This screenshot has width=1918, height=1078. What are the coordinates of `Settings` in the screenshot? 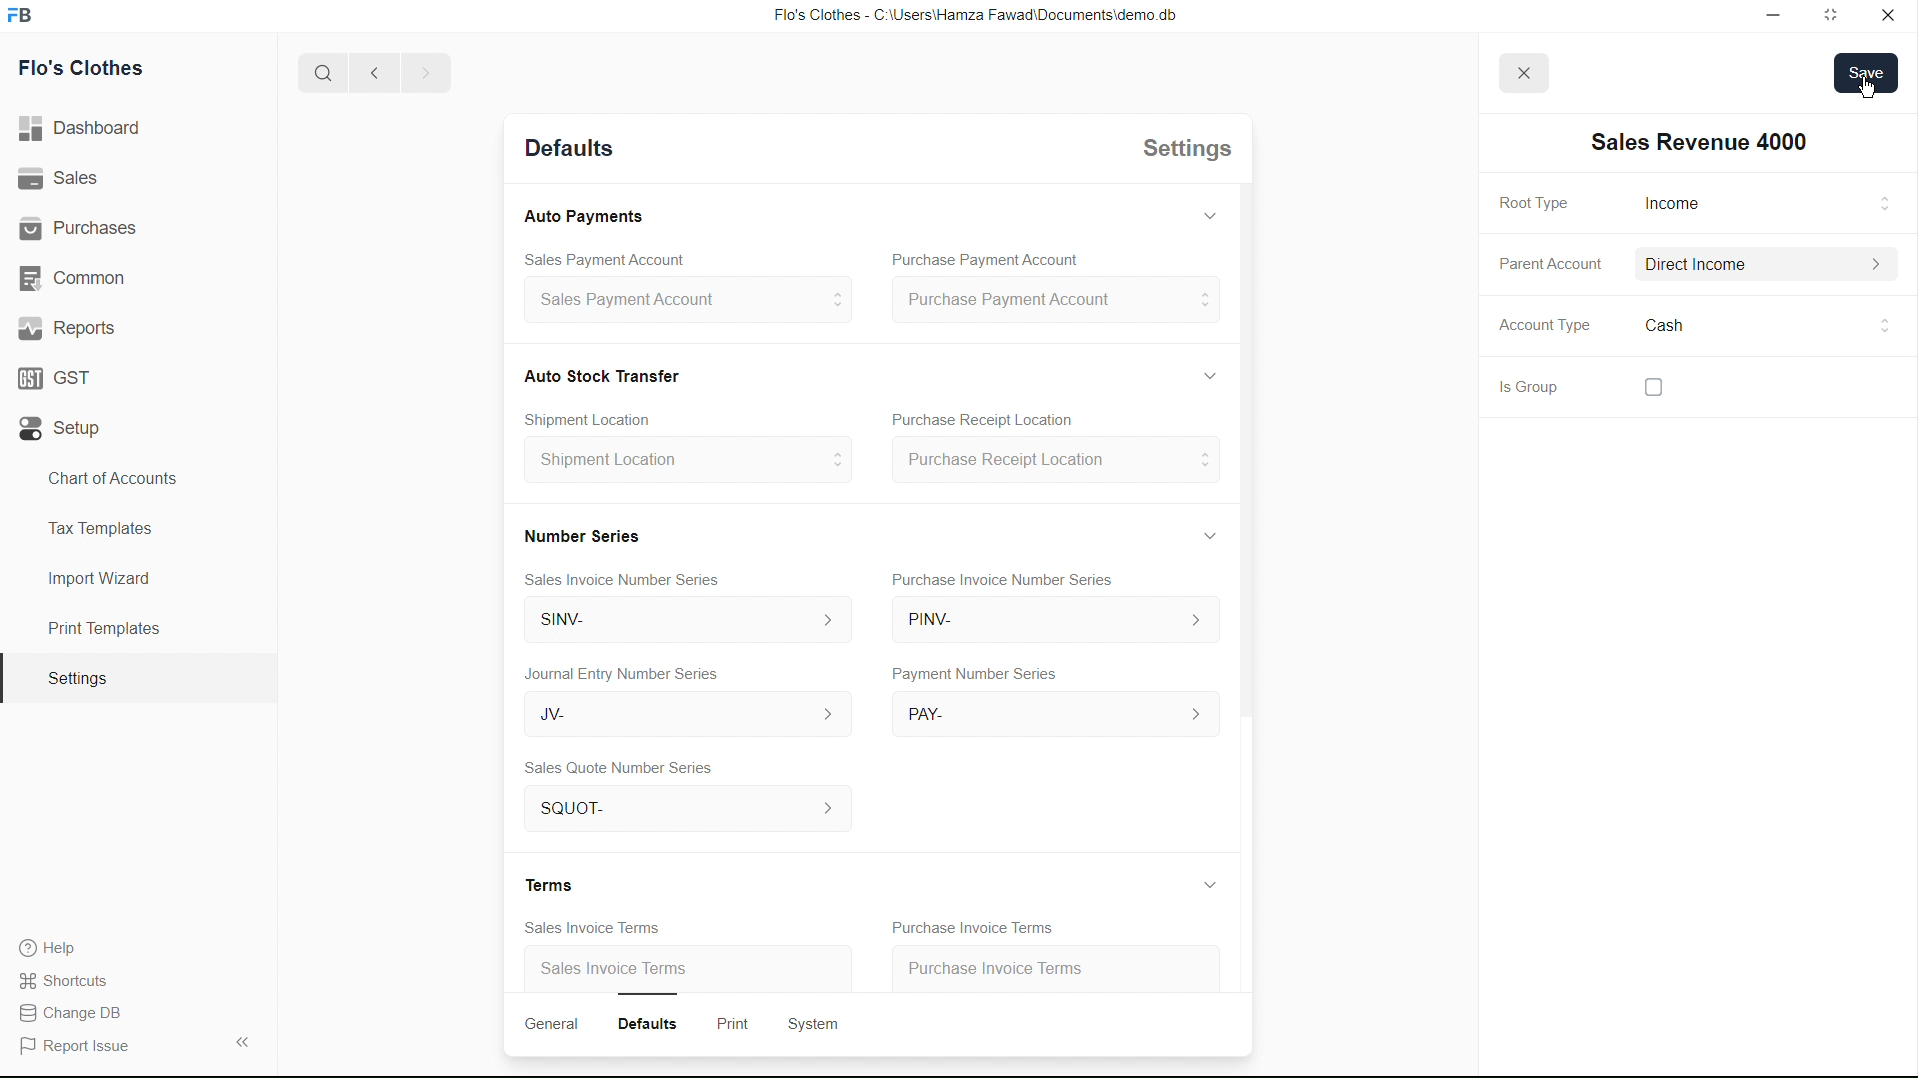 It's located at (1181, 153).